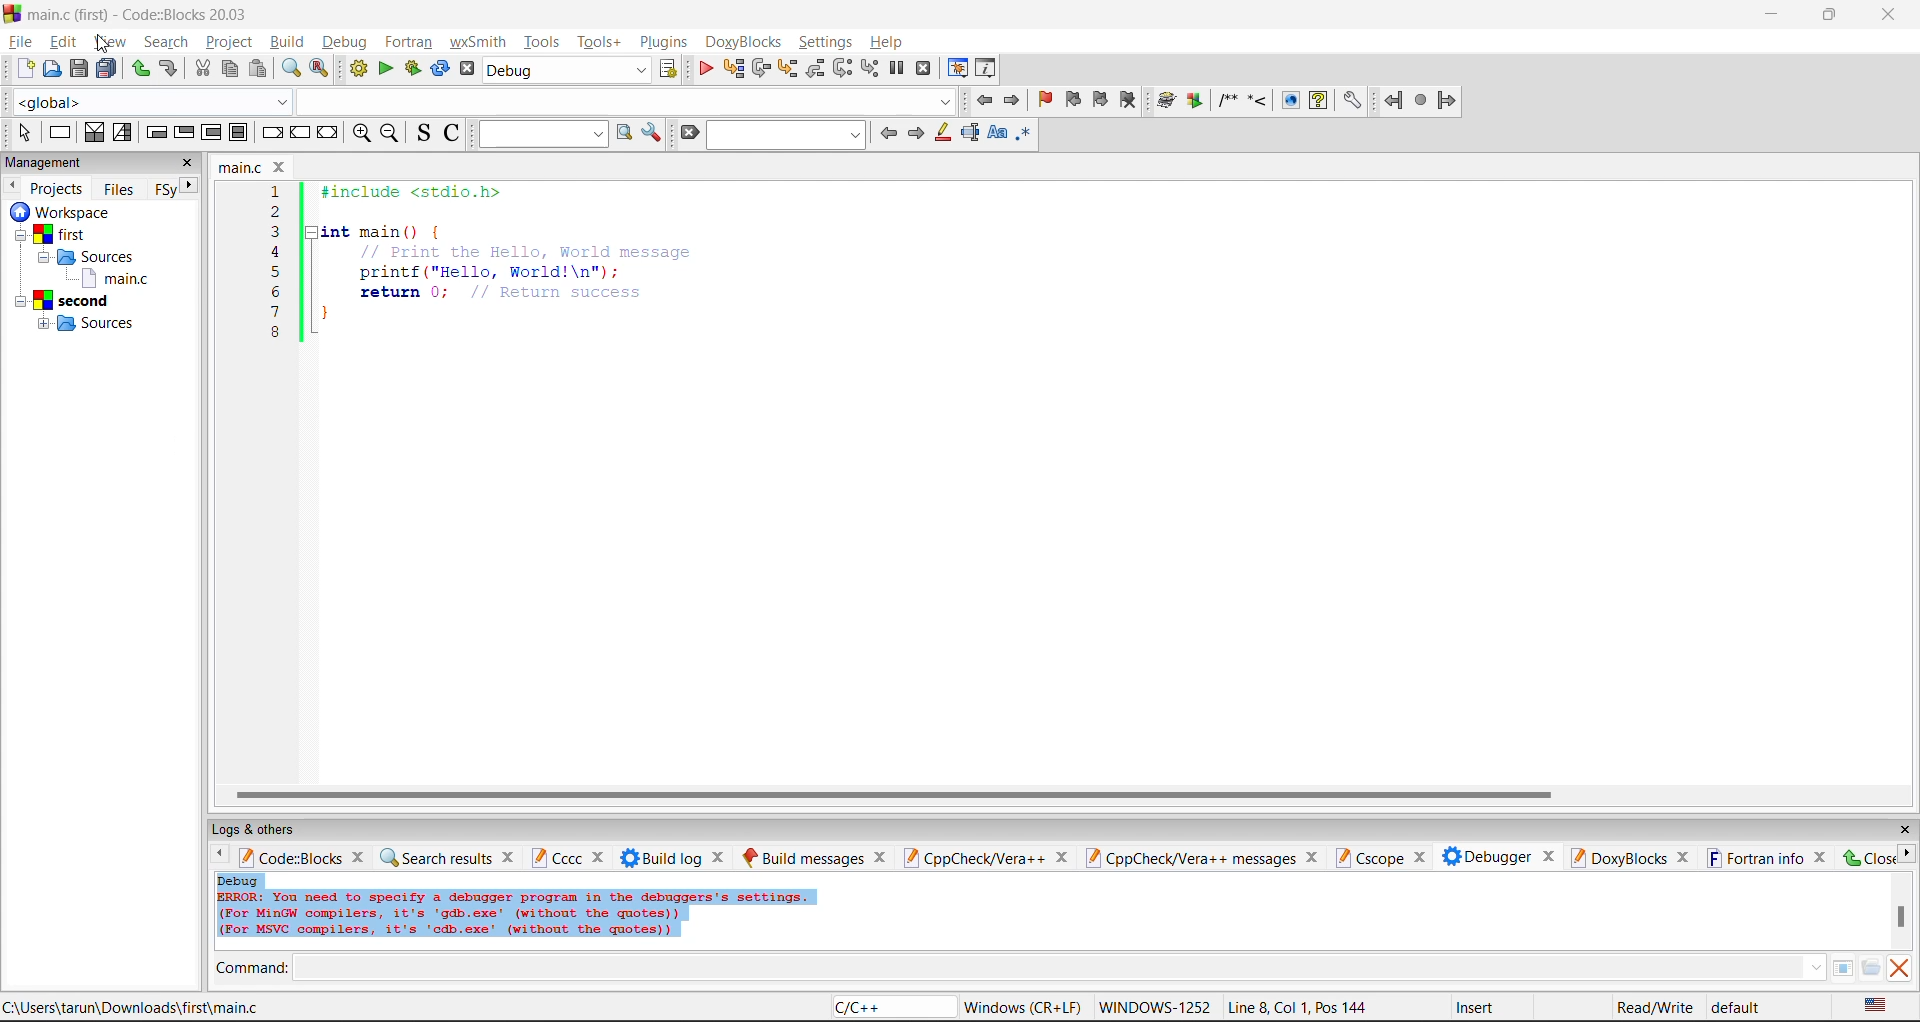 Image resolution: width=1920 pixels, height=1022 pixels. What do you see at coordinates (669, 42) in the screenshot?
I see `plugins` at bounding box center [669, 42].